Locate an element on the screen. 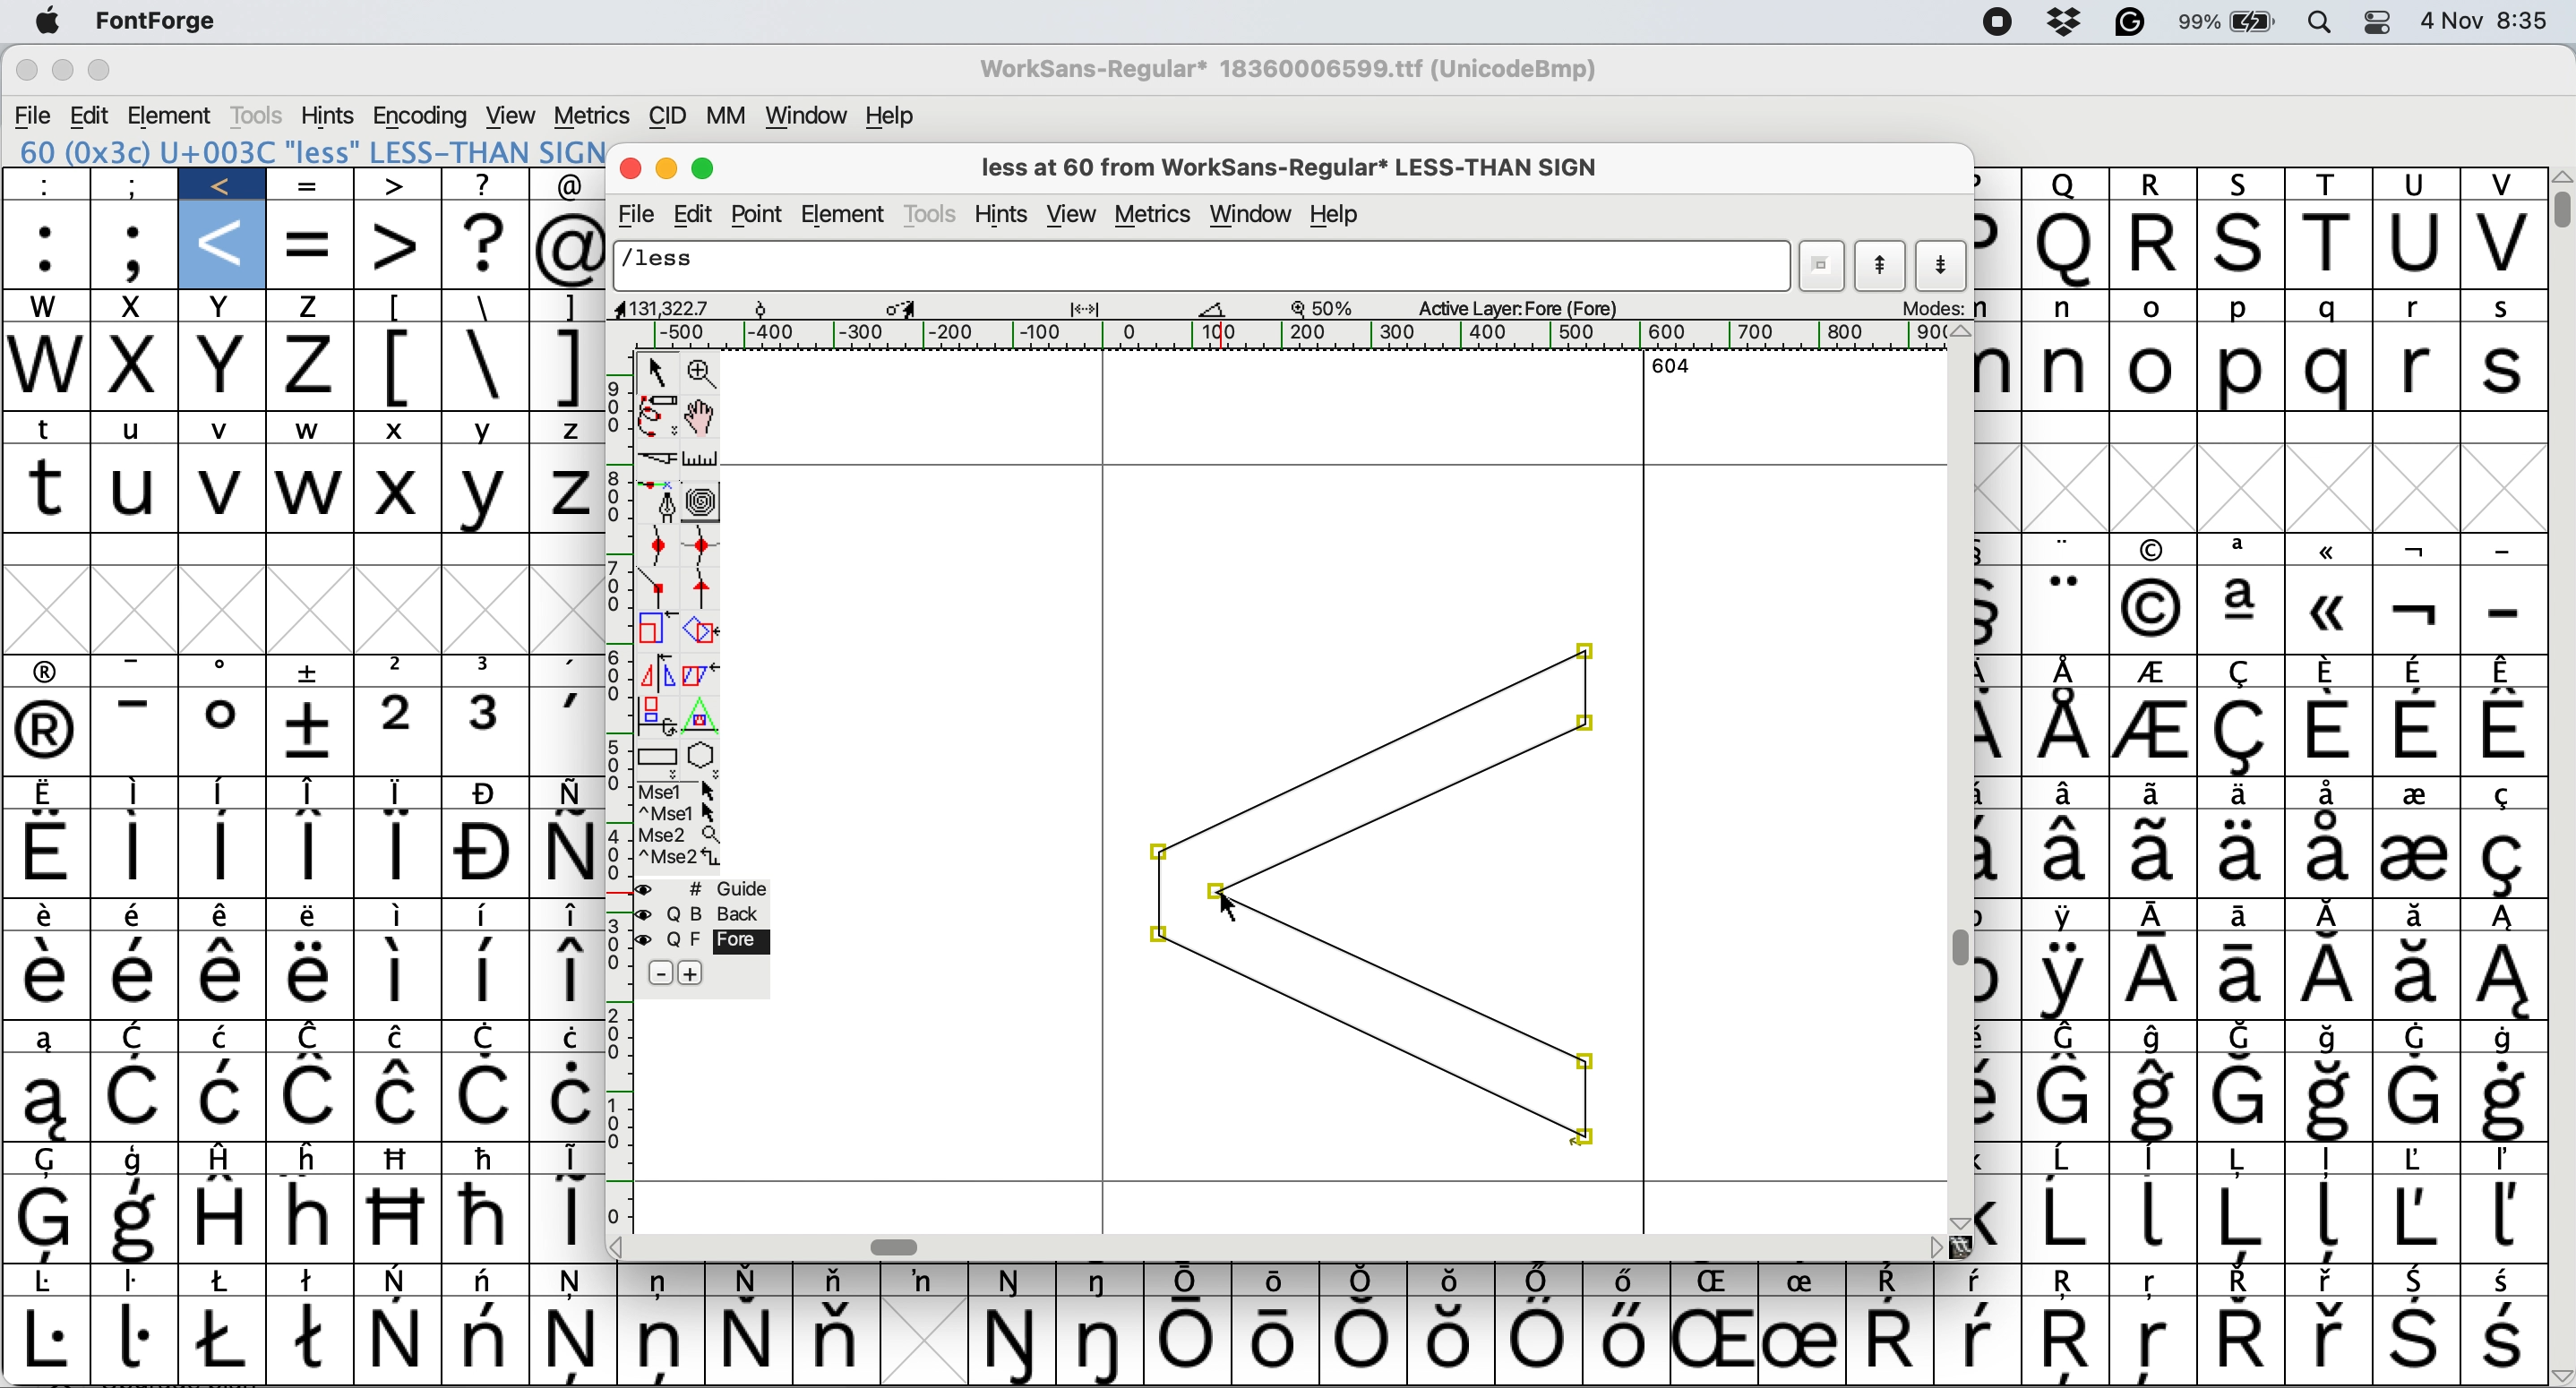  hints is located at coordinates (1001, 214).